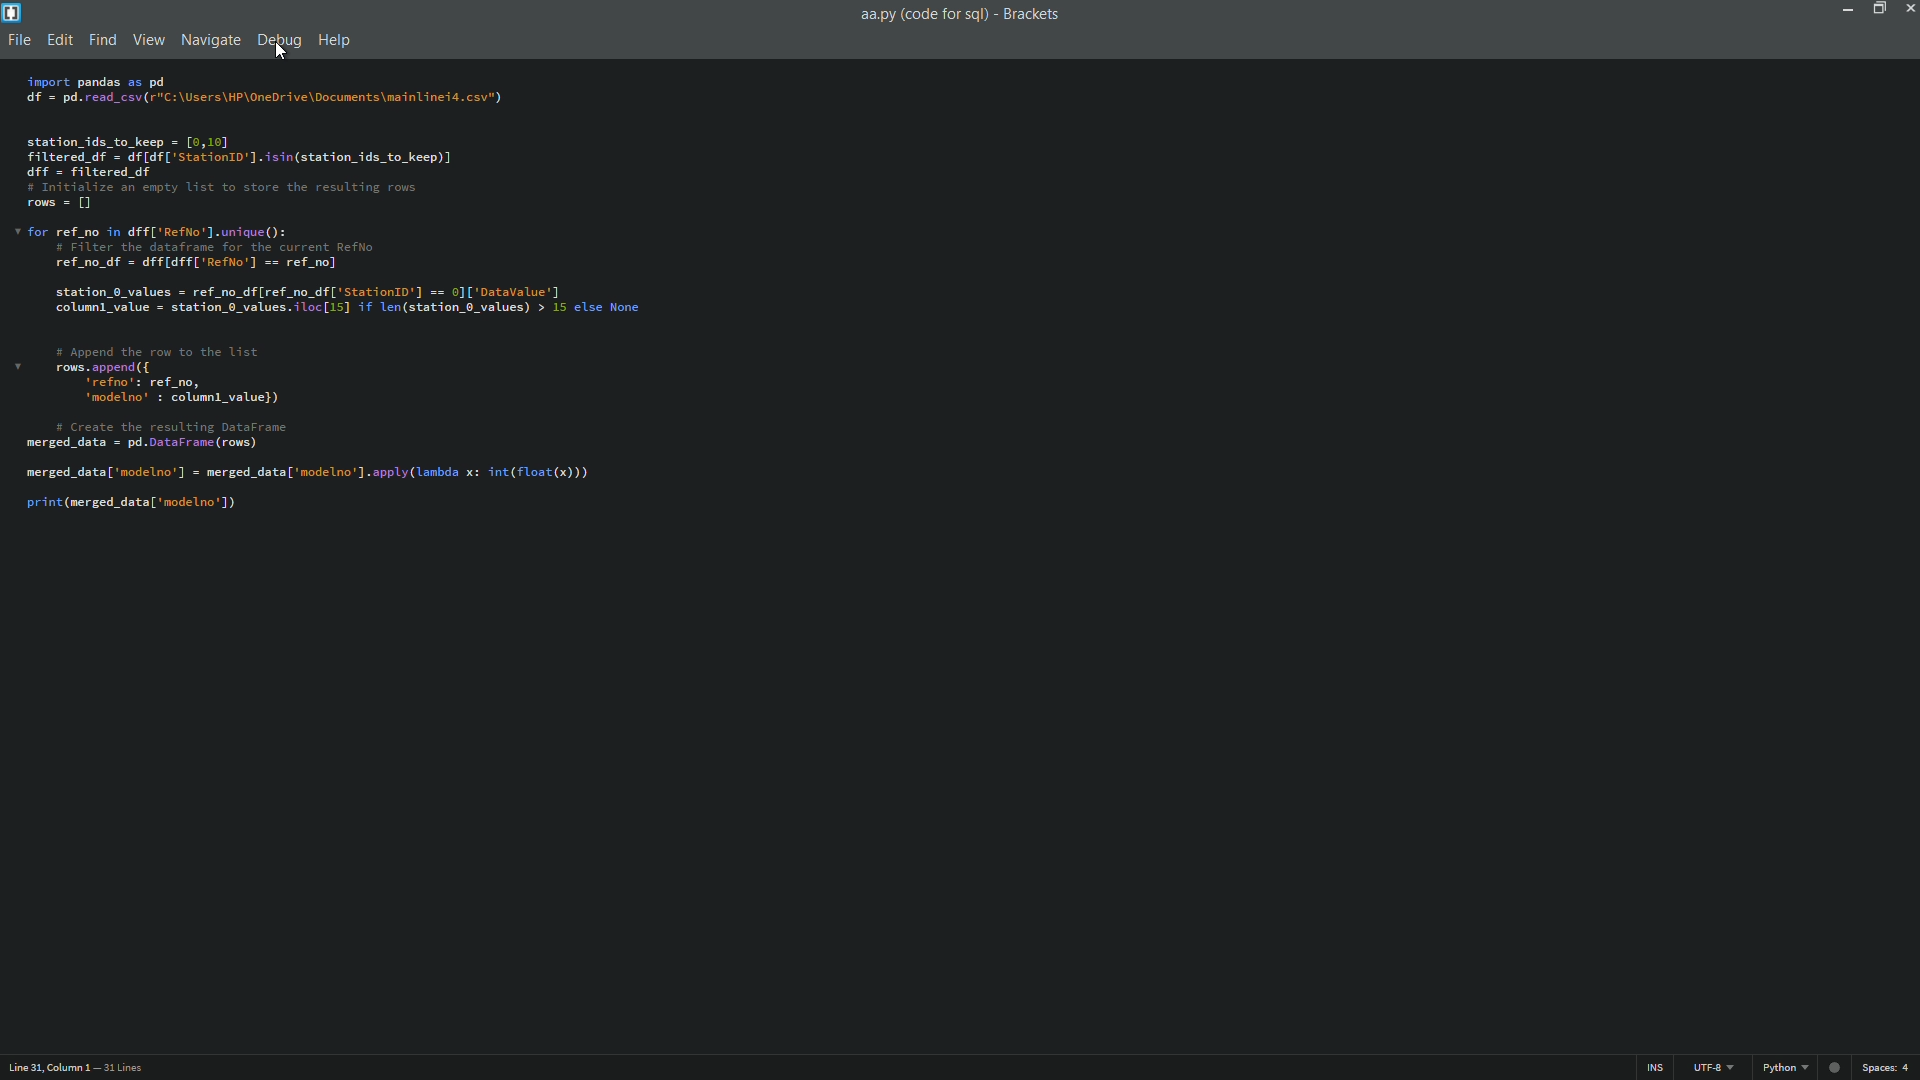  I want to click on circle, so click(1836, 1067).